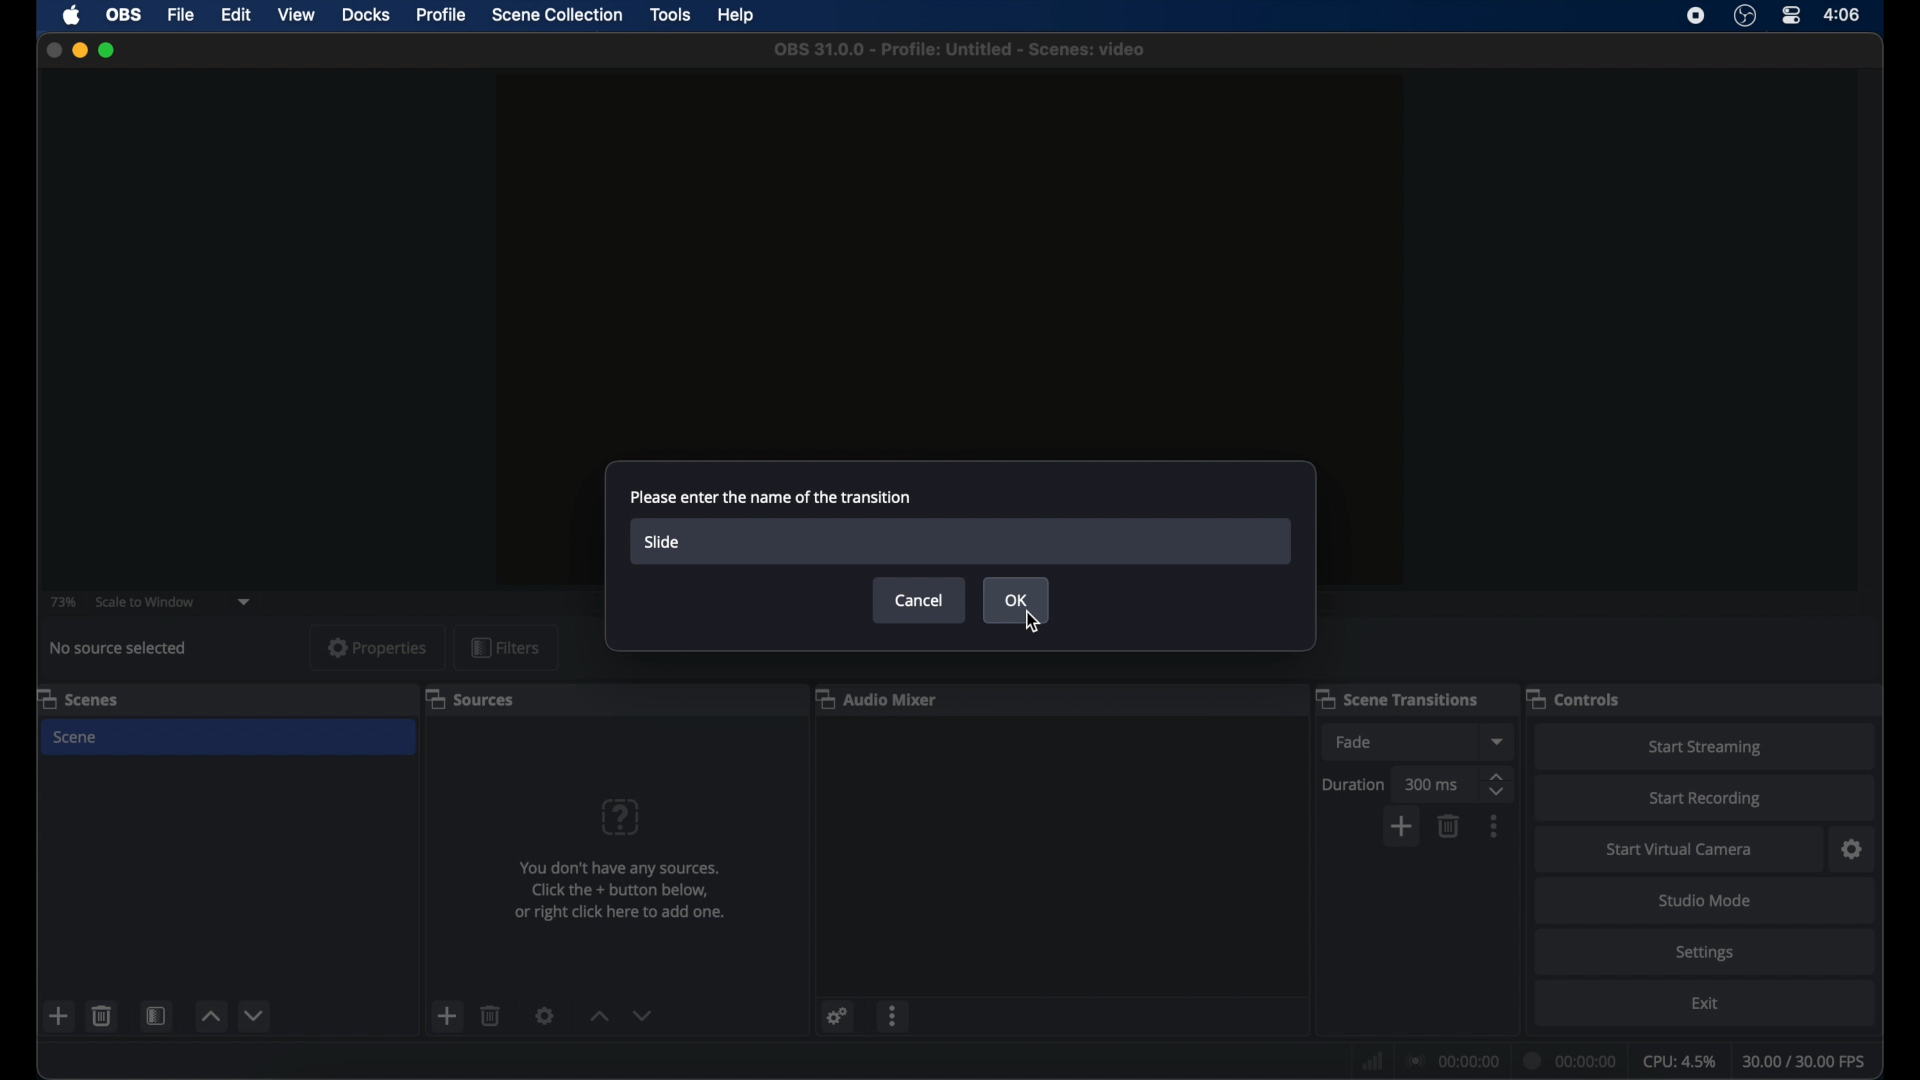  I want to click on delete, so click(102, 1015).